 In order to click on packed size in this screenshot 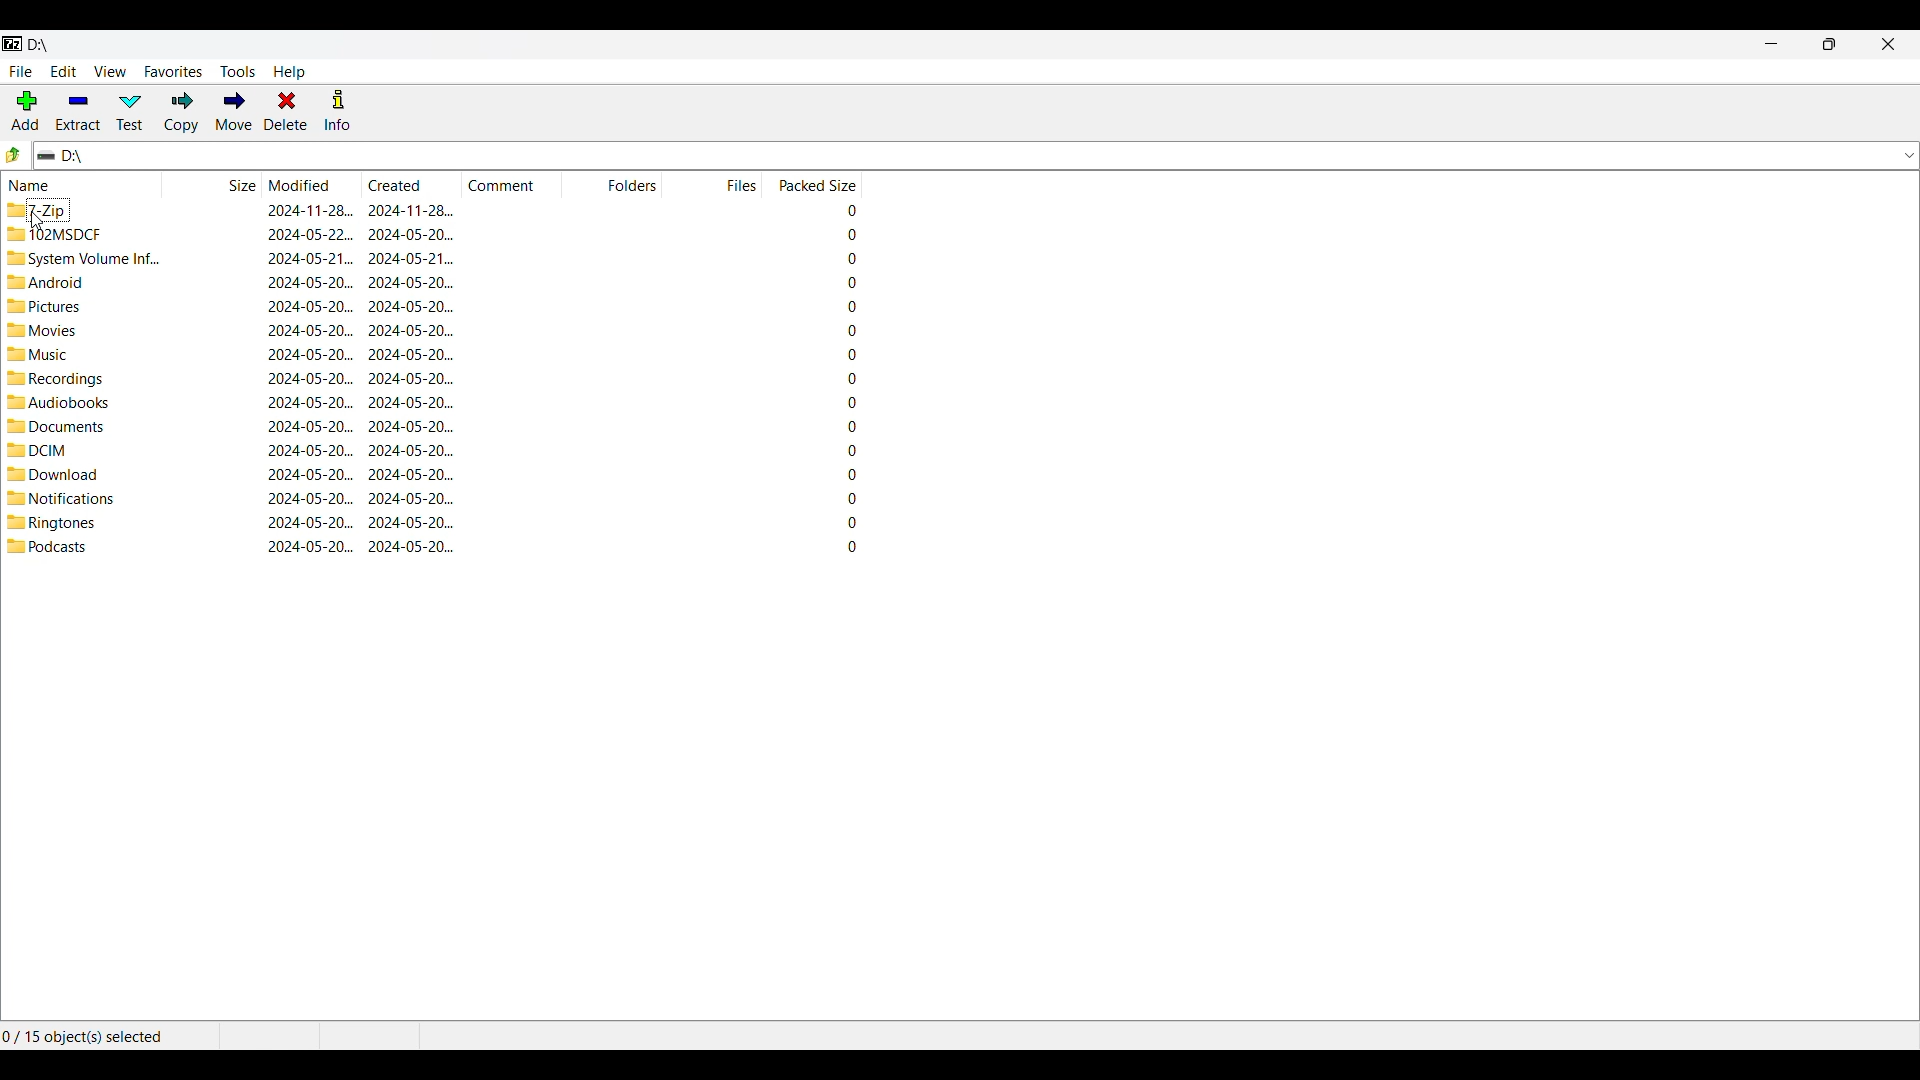, I will do `click(848, 498)`.